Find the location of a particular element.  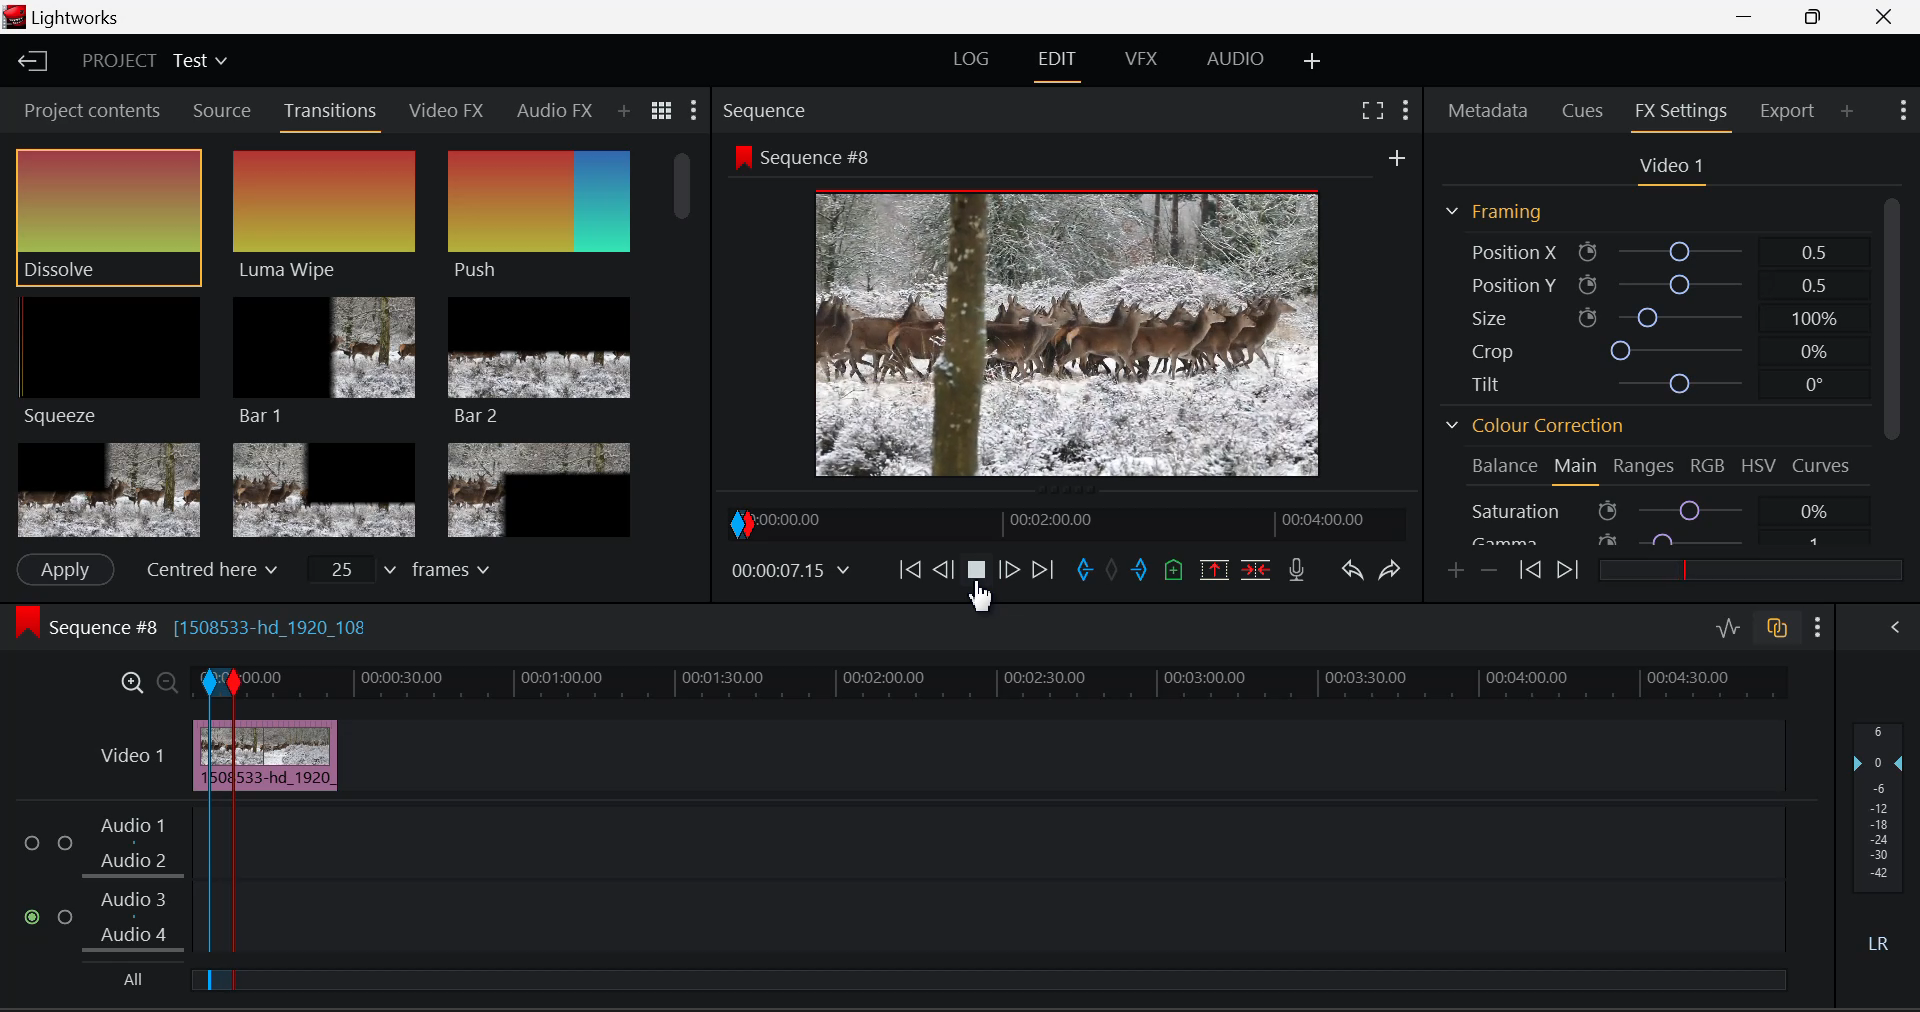

Go to Homepage is located at coordinates (34, 63).